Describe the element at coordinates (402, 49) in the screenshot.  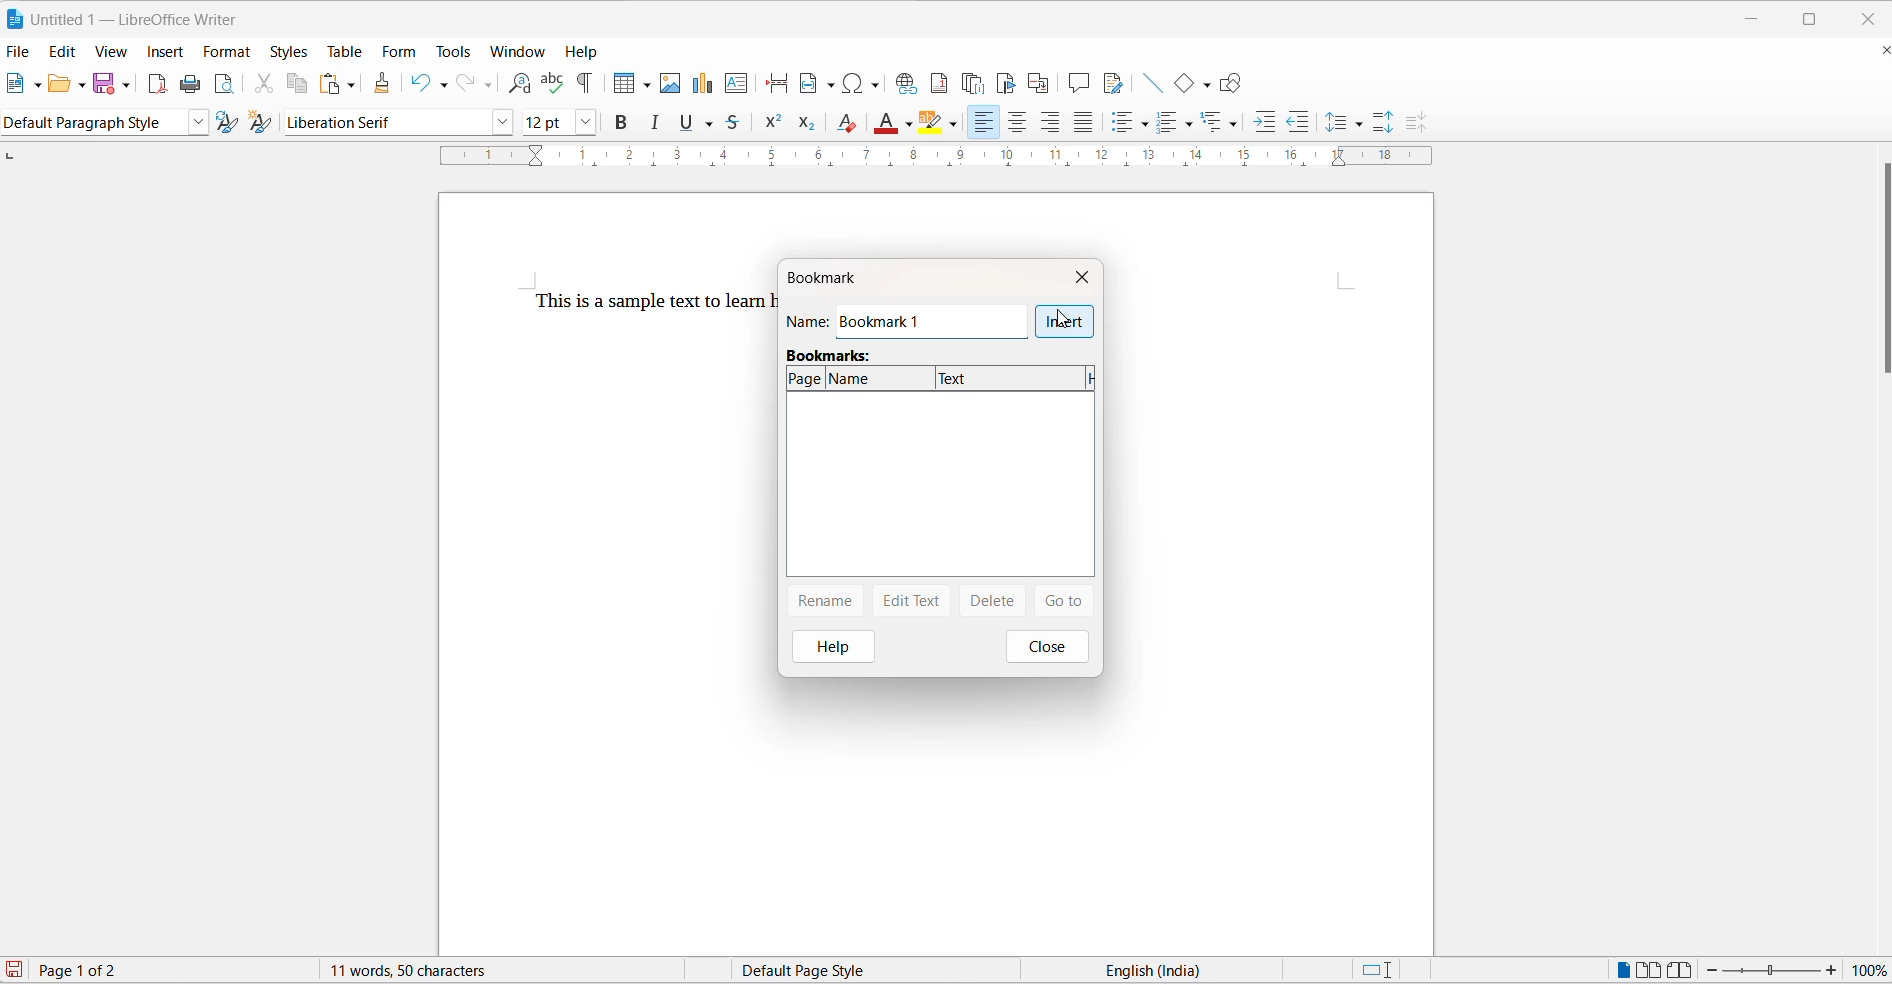
I see `form` at that location.